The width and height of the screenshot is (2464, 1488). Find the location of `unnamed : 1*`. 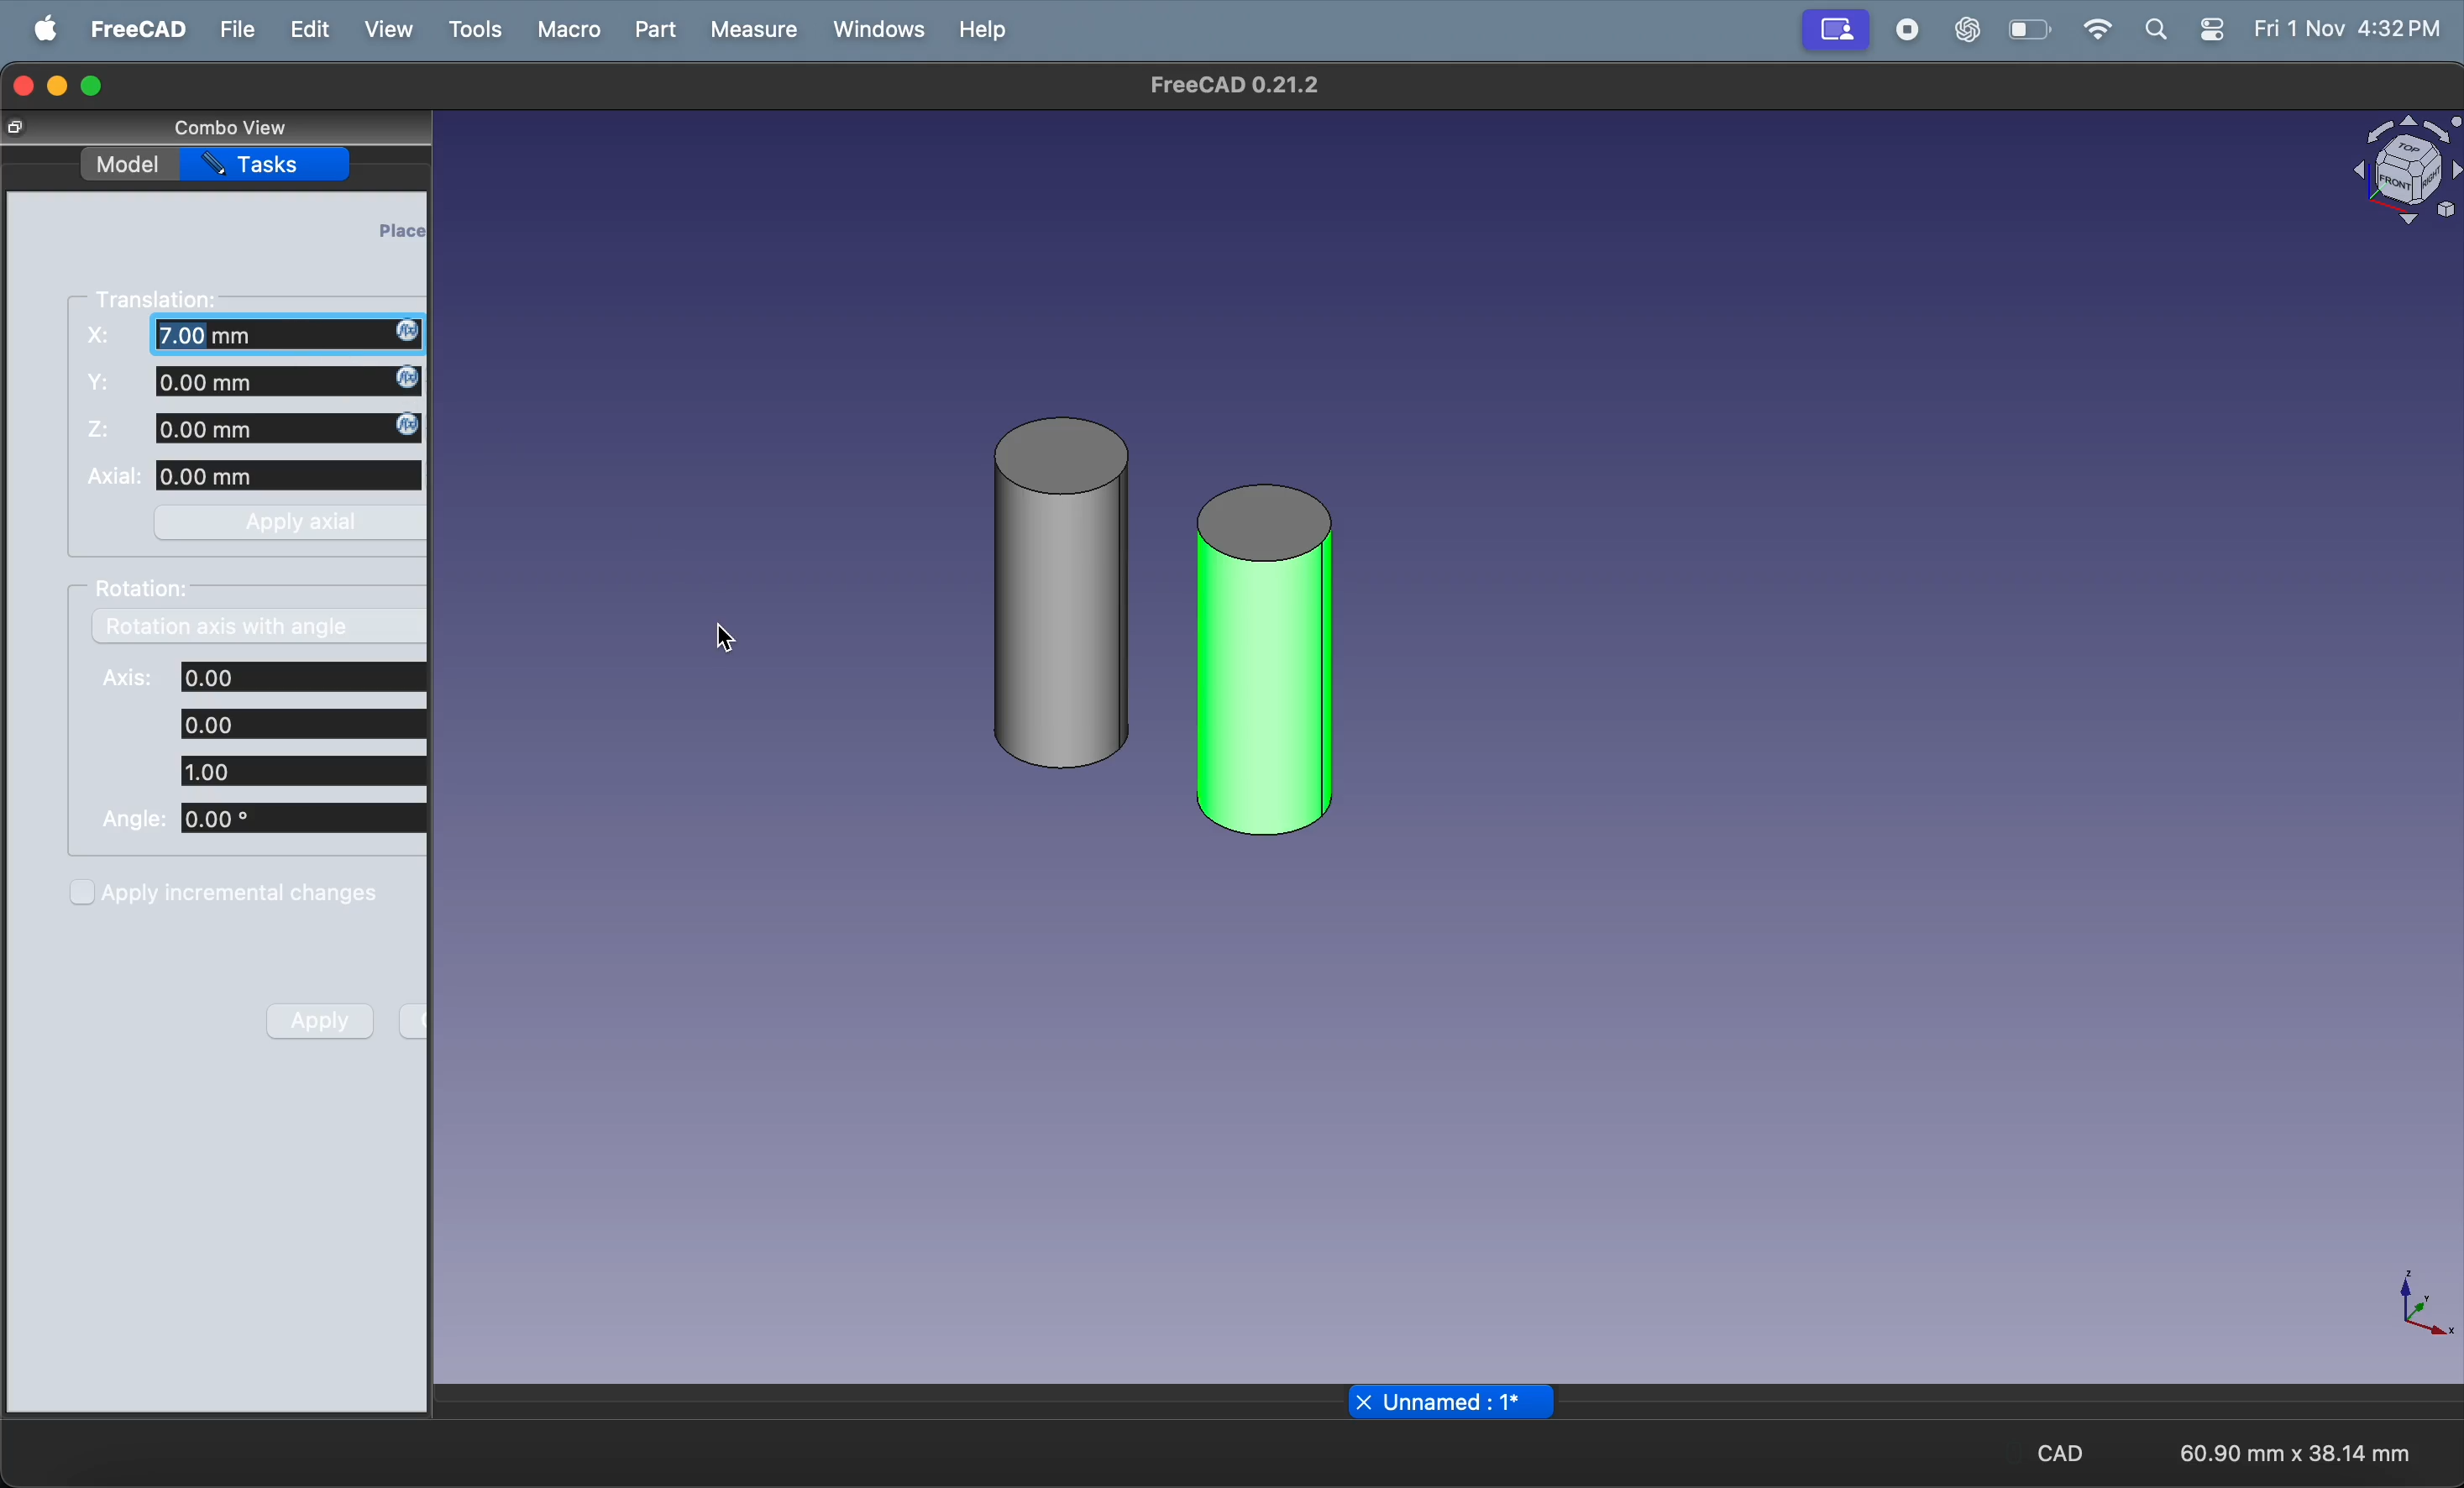

unnamed : 1* is located at coordinates (1467, 1402).